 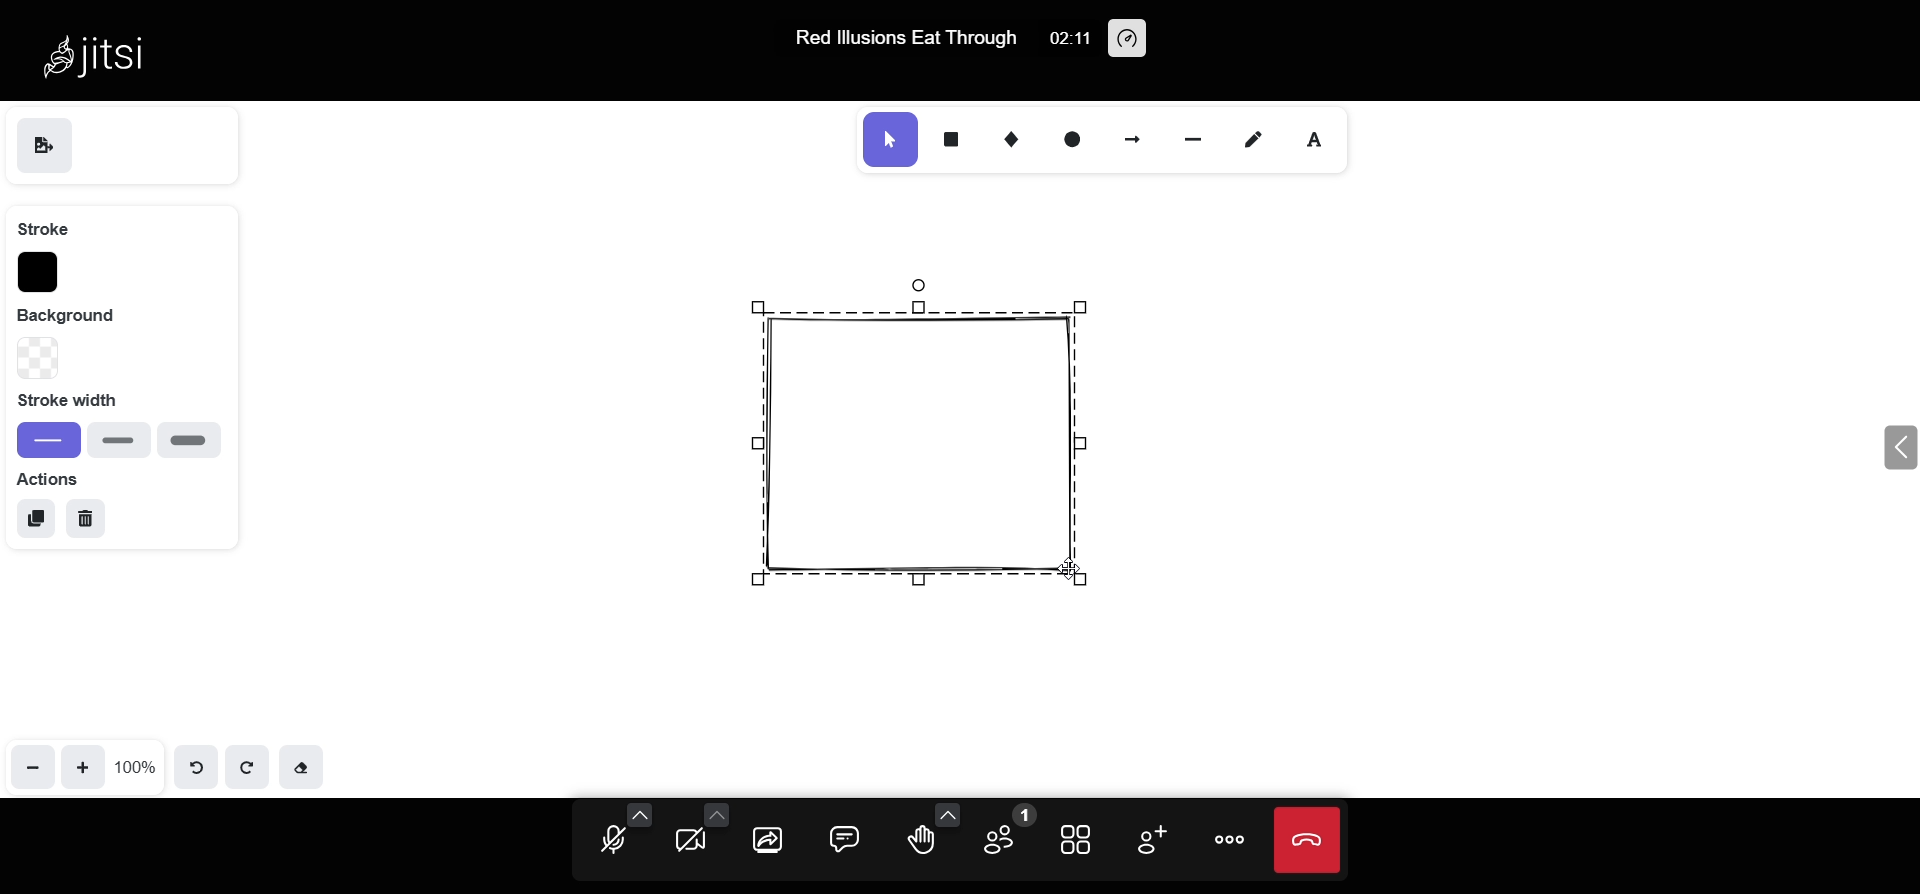 I want to click on stroke, so click(x=43, y=227).